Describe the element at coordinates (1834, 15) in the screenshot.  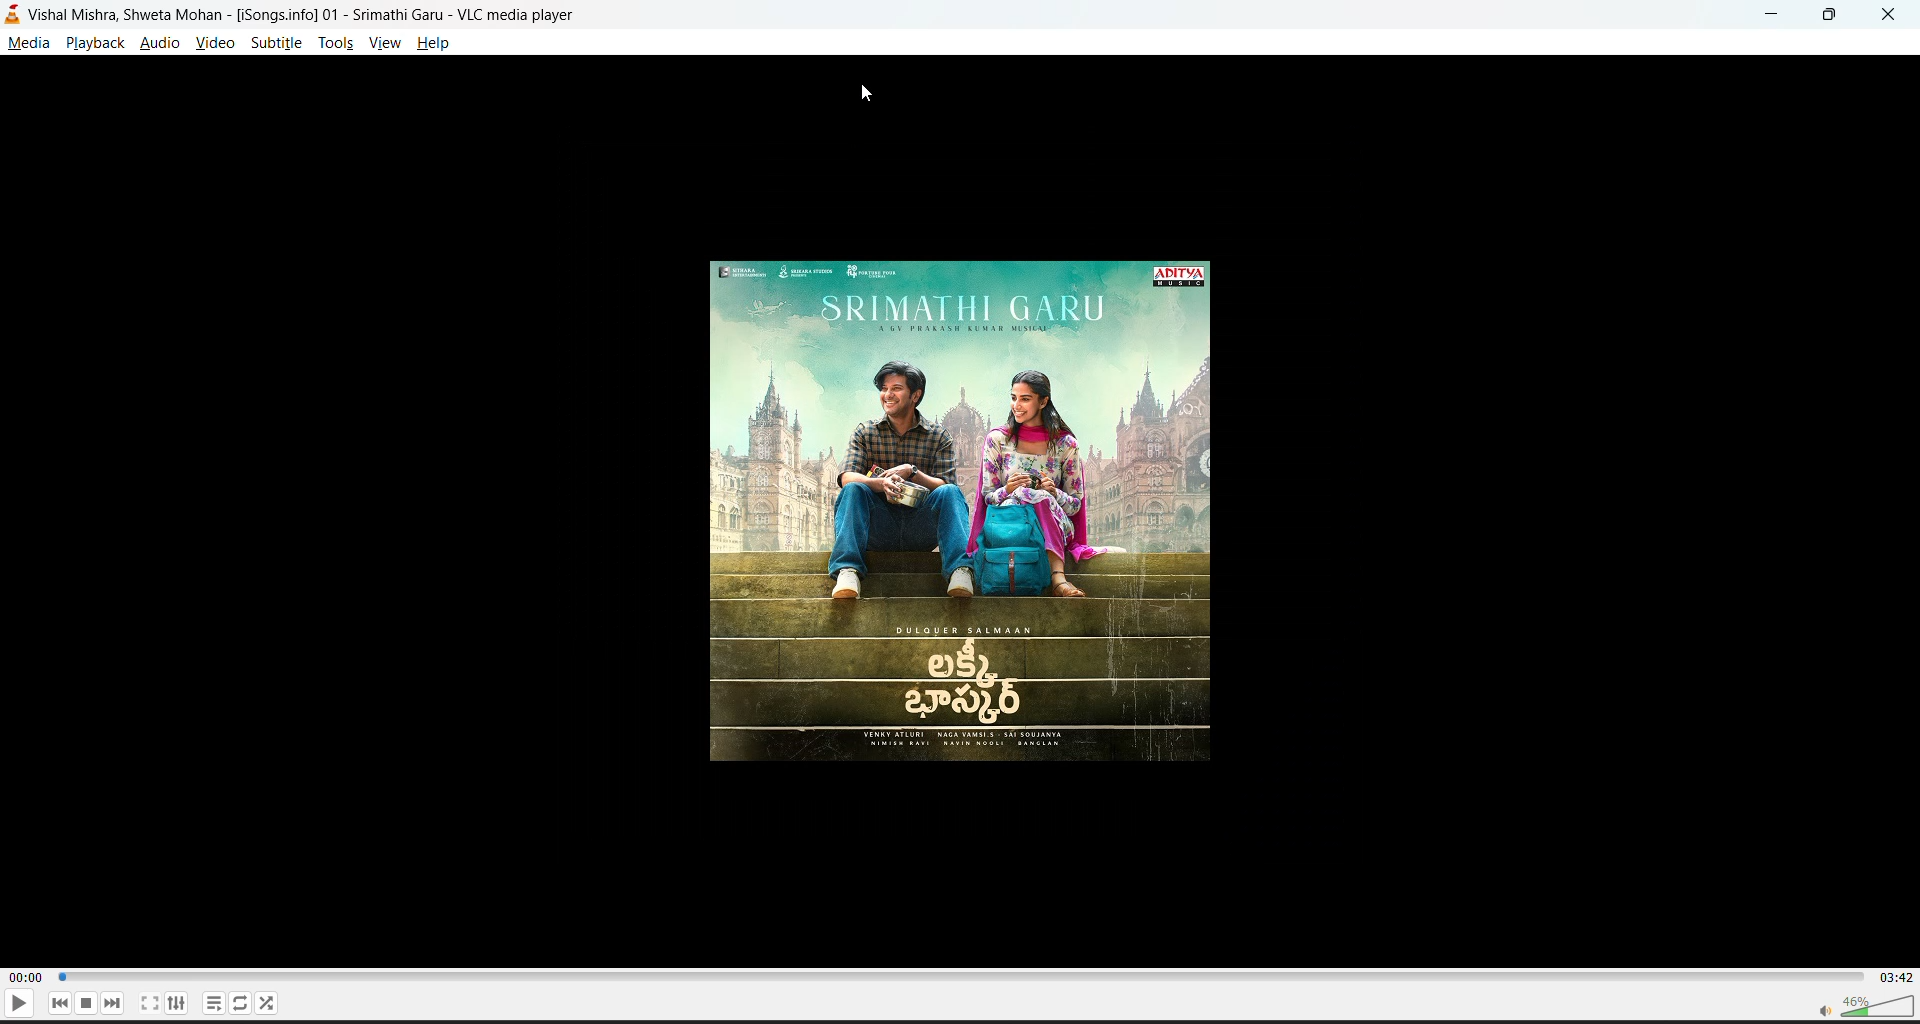
I see `maximize` at that location.